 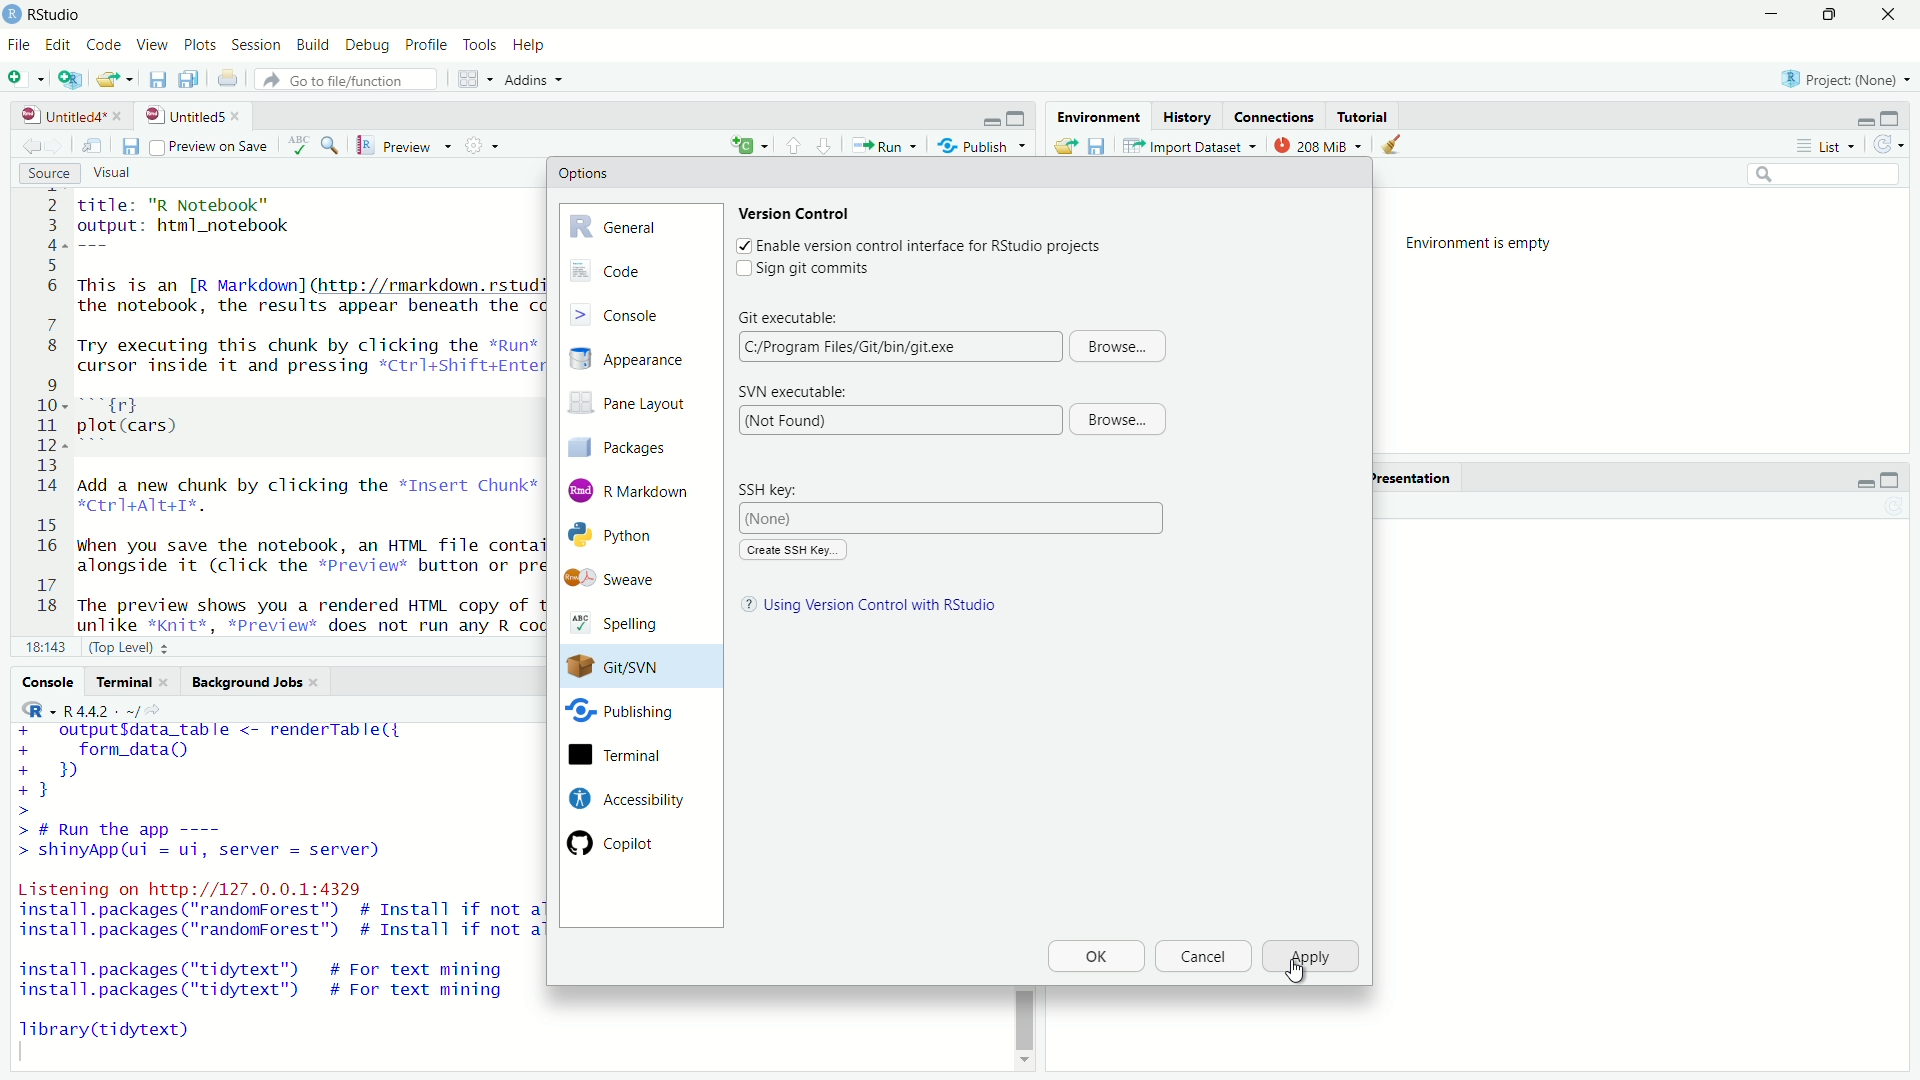 What do you see at coordinates (48, 681) in the screenshot?
I see `Console` at bounding box center [48, 681].